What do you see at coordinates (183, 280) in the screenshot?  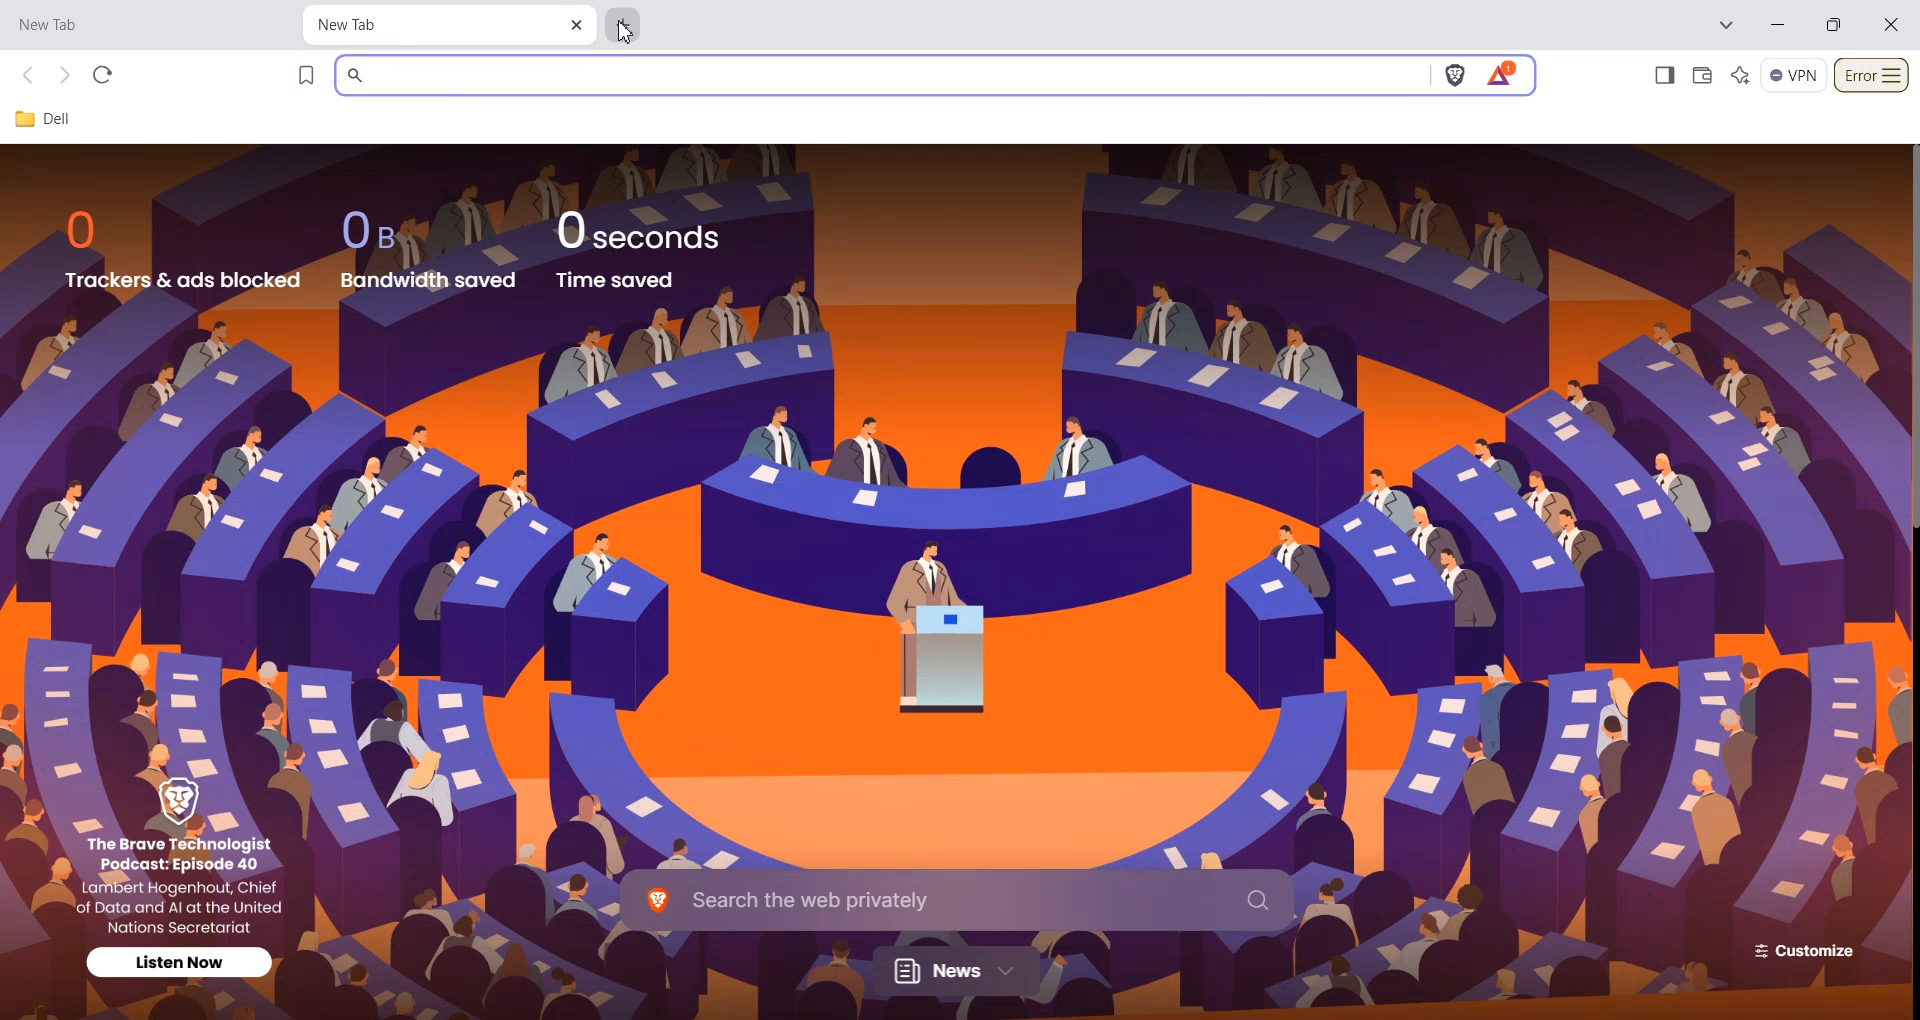 I see `Trackers & ads blocked` at bounding box center [183, 280].